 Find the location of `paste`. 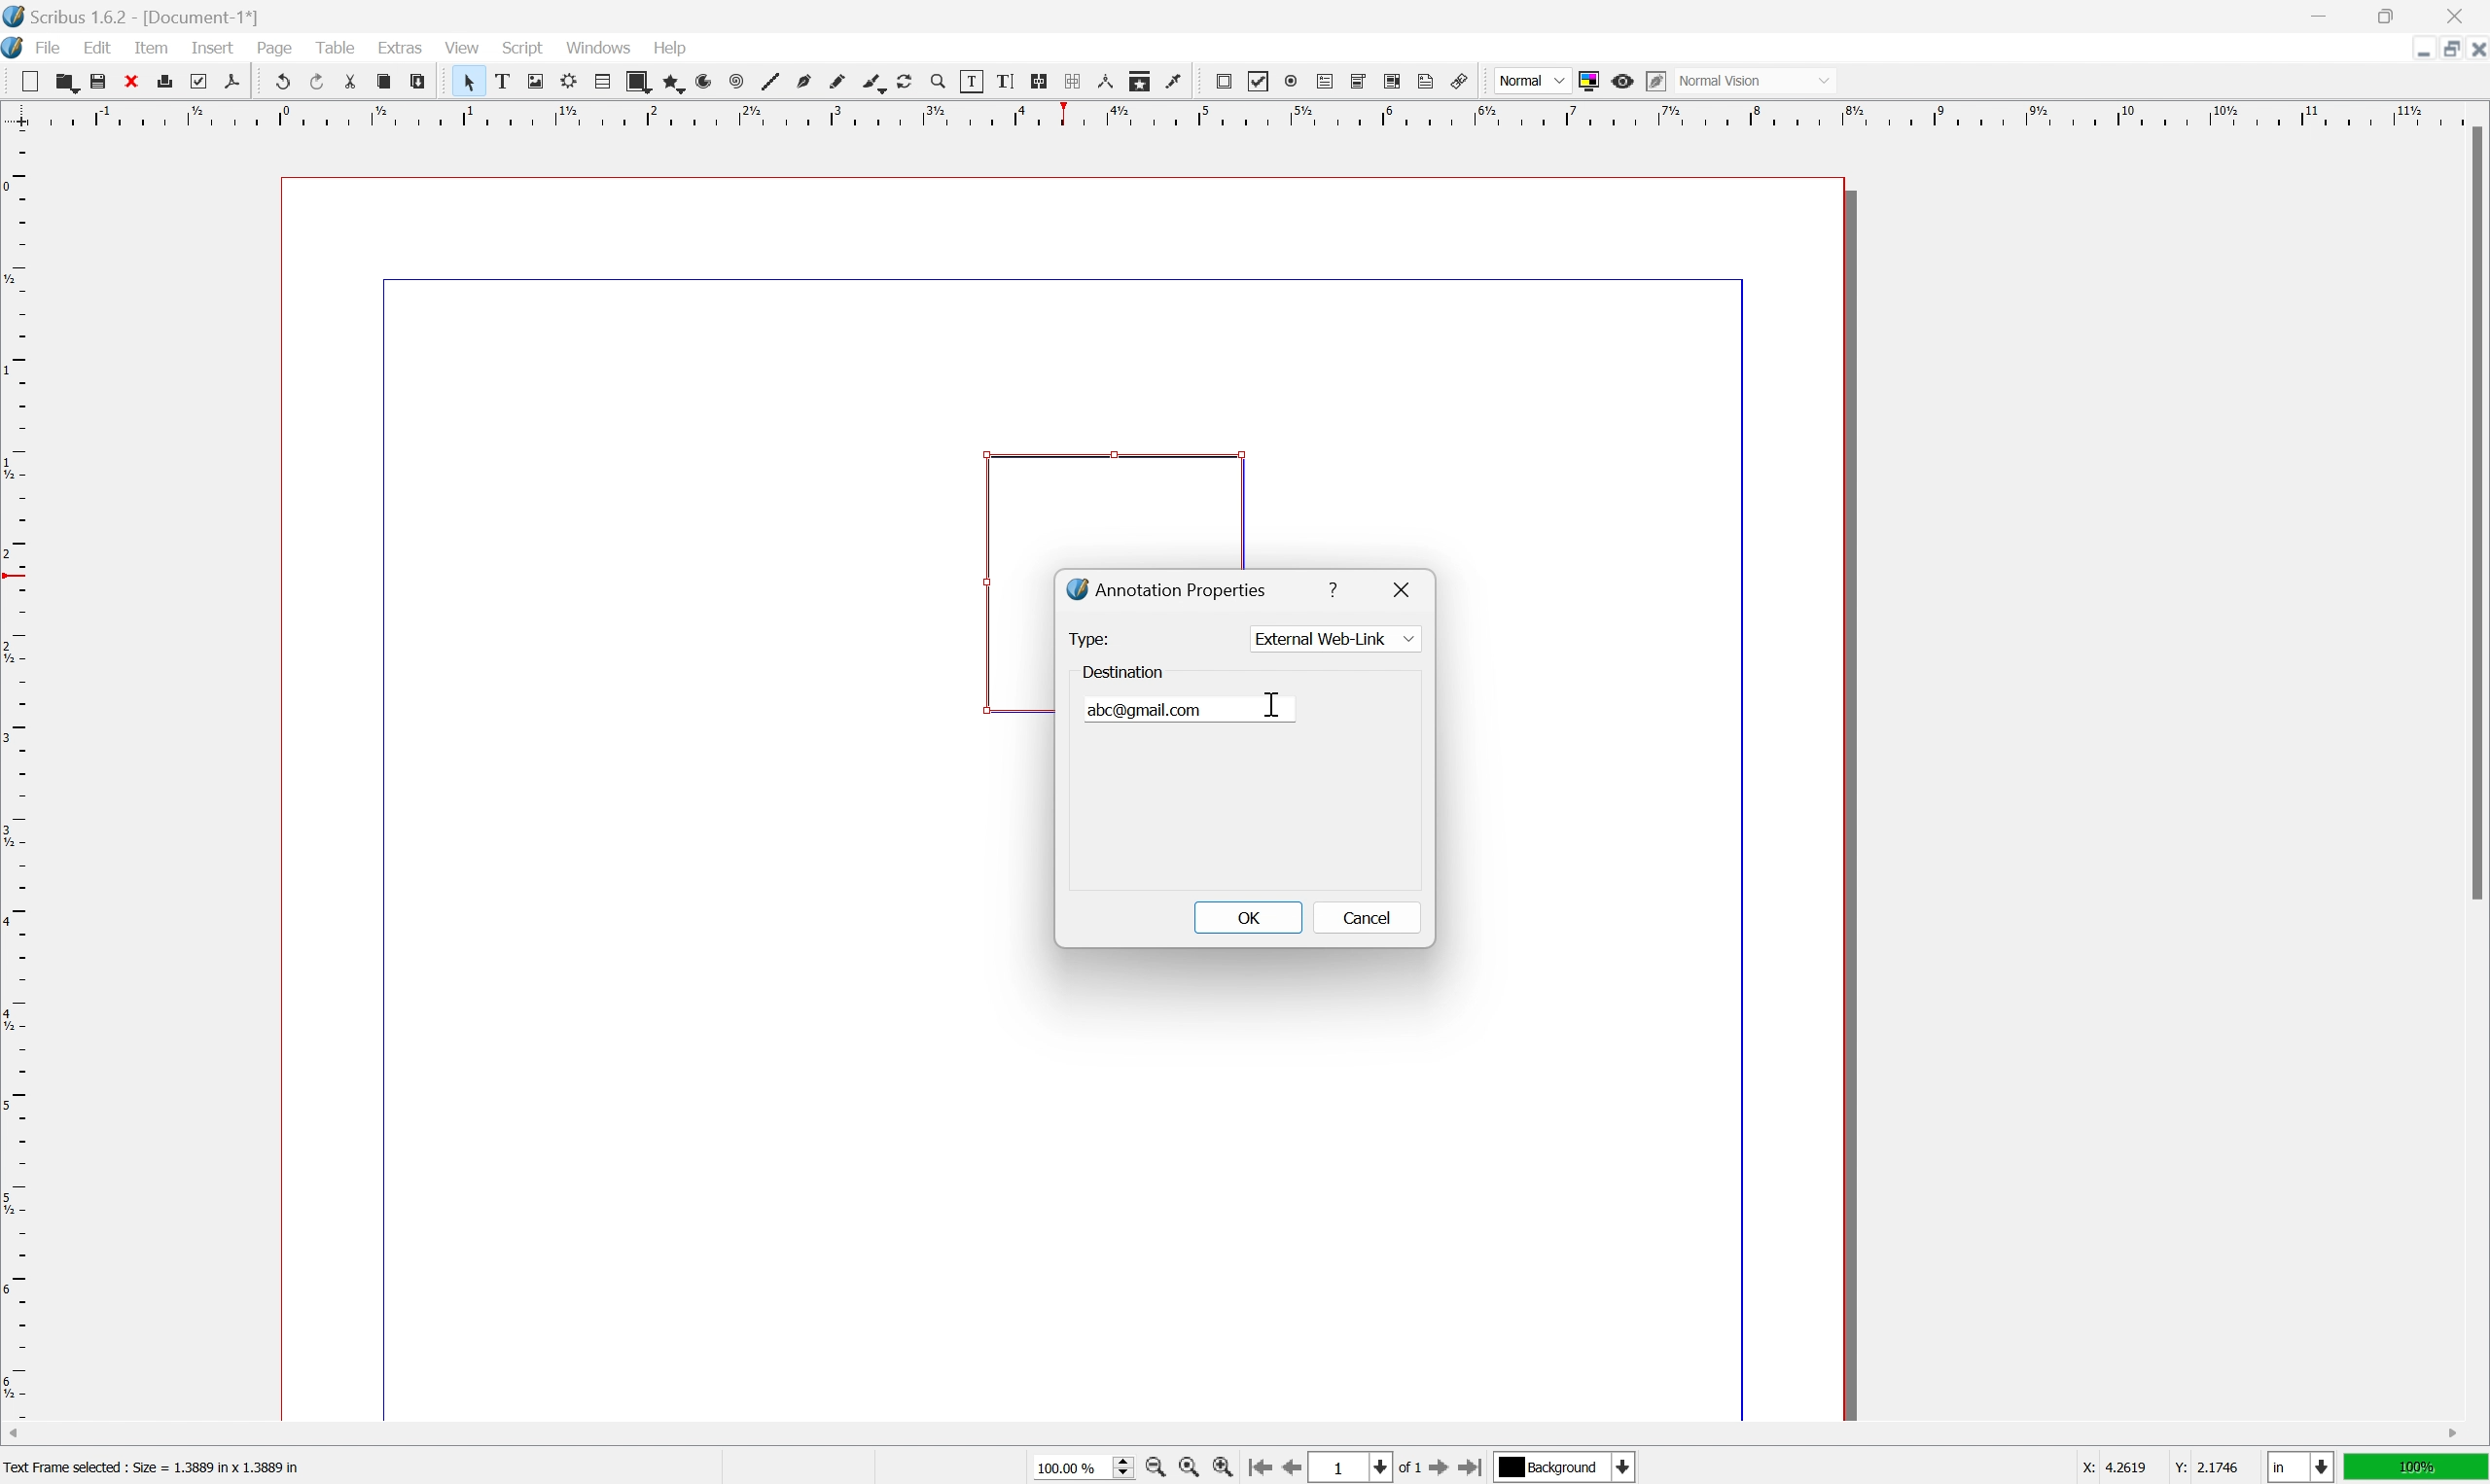

paste is located at coordinates (416, 81).